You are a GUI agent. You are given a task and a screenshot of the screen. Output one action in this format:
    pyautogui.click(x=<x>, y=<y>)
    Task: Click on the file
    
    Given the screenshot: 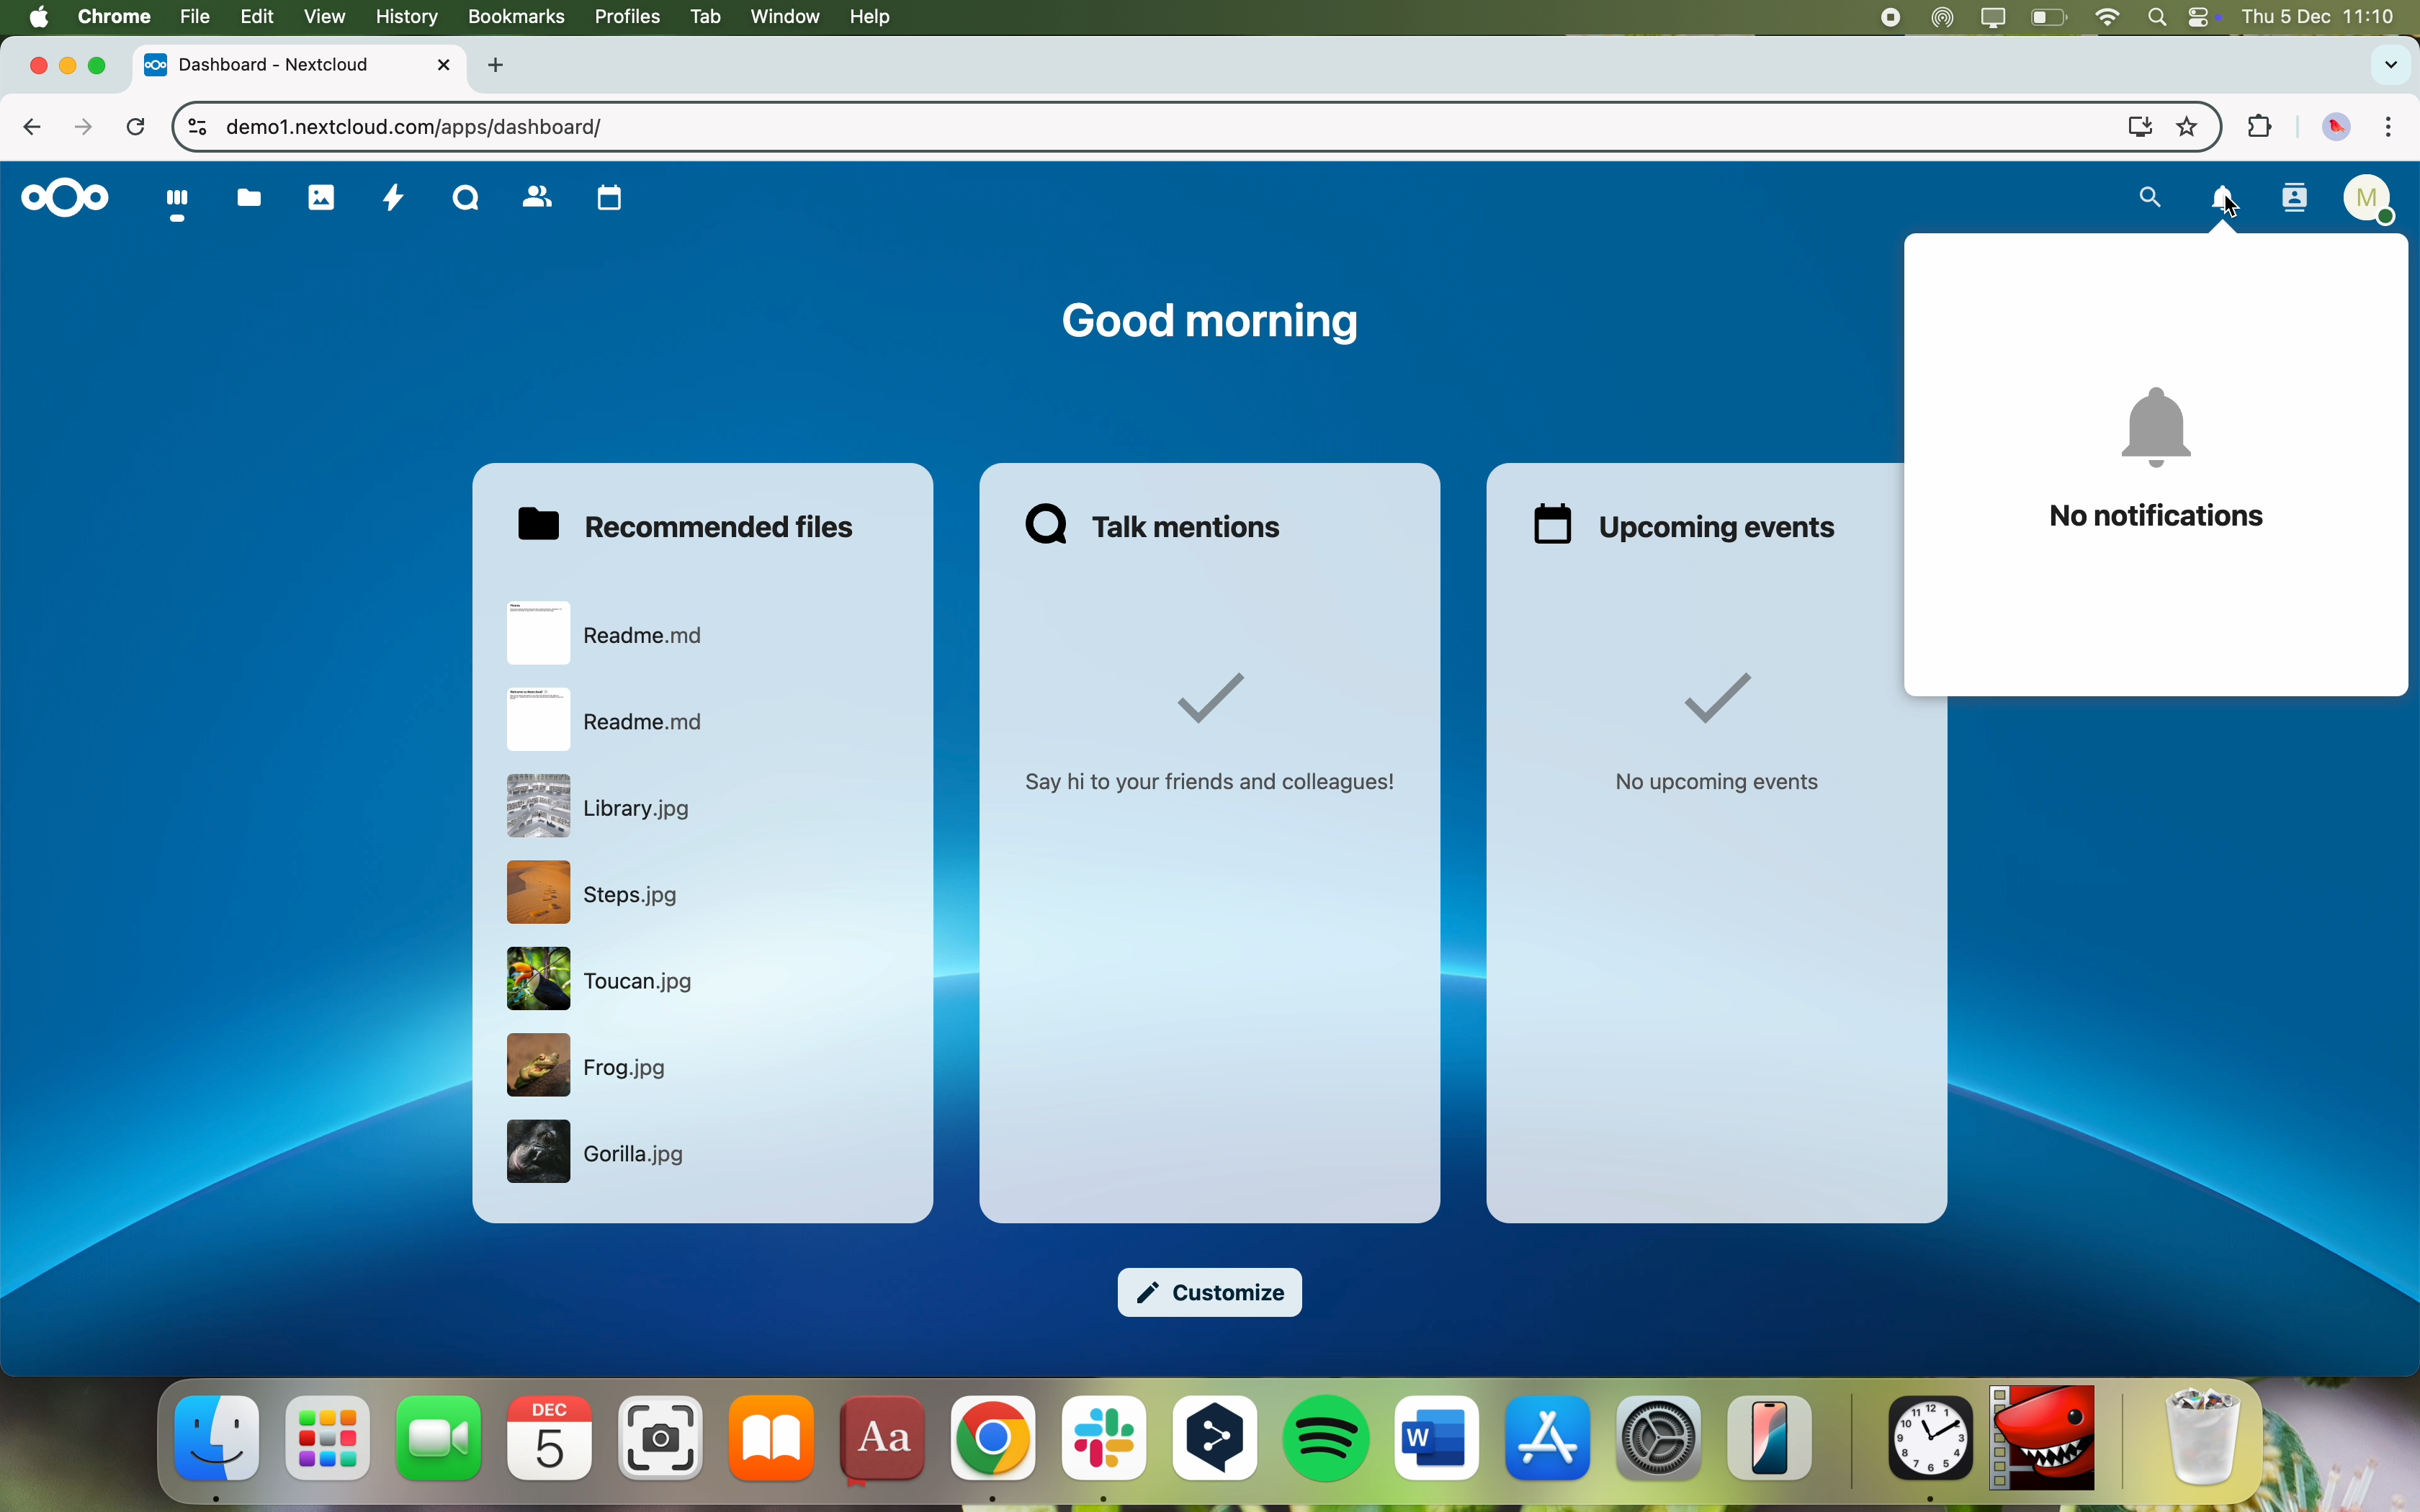 What is the action you would take?
    pyautogui.click(x=612, y=632)
    